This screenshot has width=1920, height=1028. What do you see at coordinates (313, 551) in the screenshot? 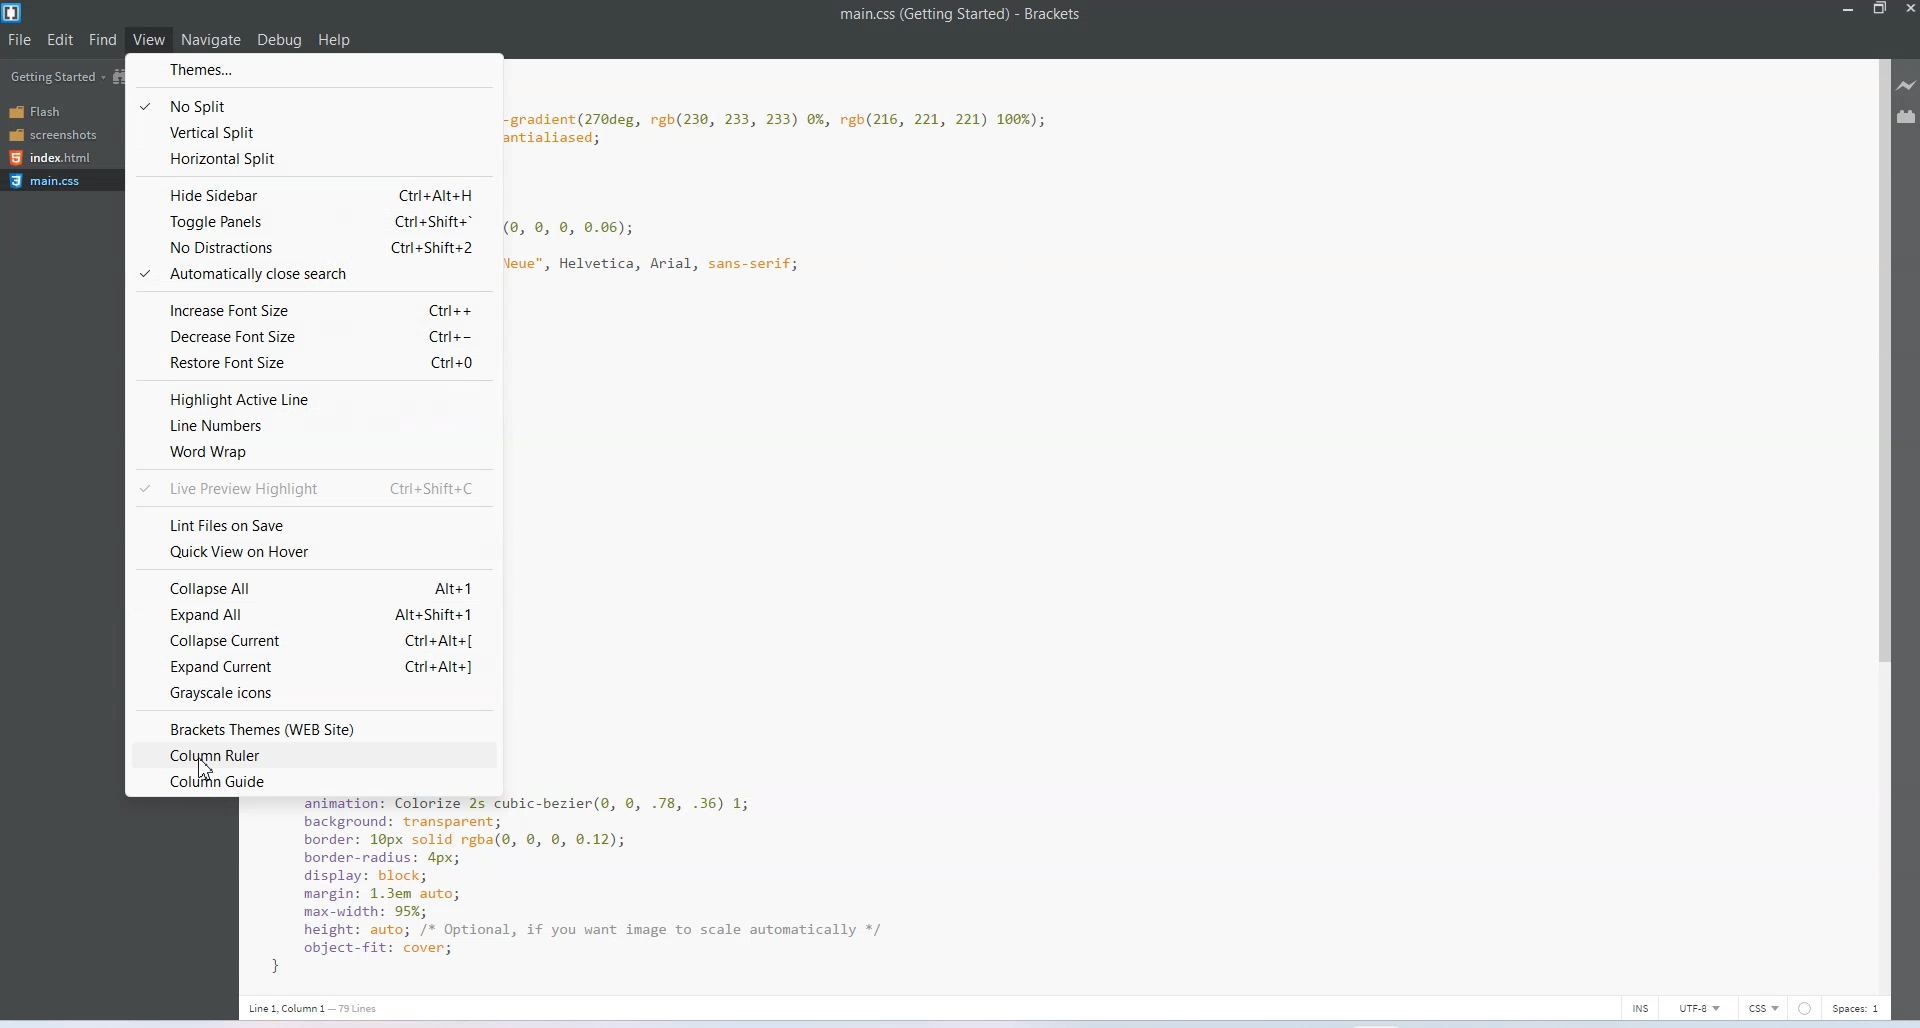
I see `Quick view on Hover` at bounding box center [313, 551].